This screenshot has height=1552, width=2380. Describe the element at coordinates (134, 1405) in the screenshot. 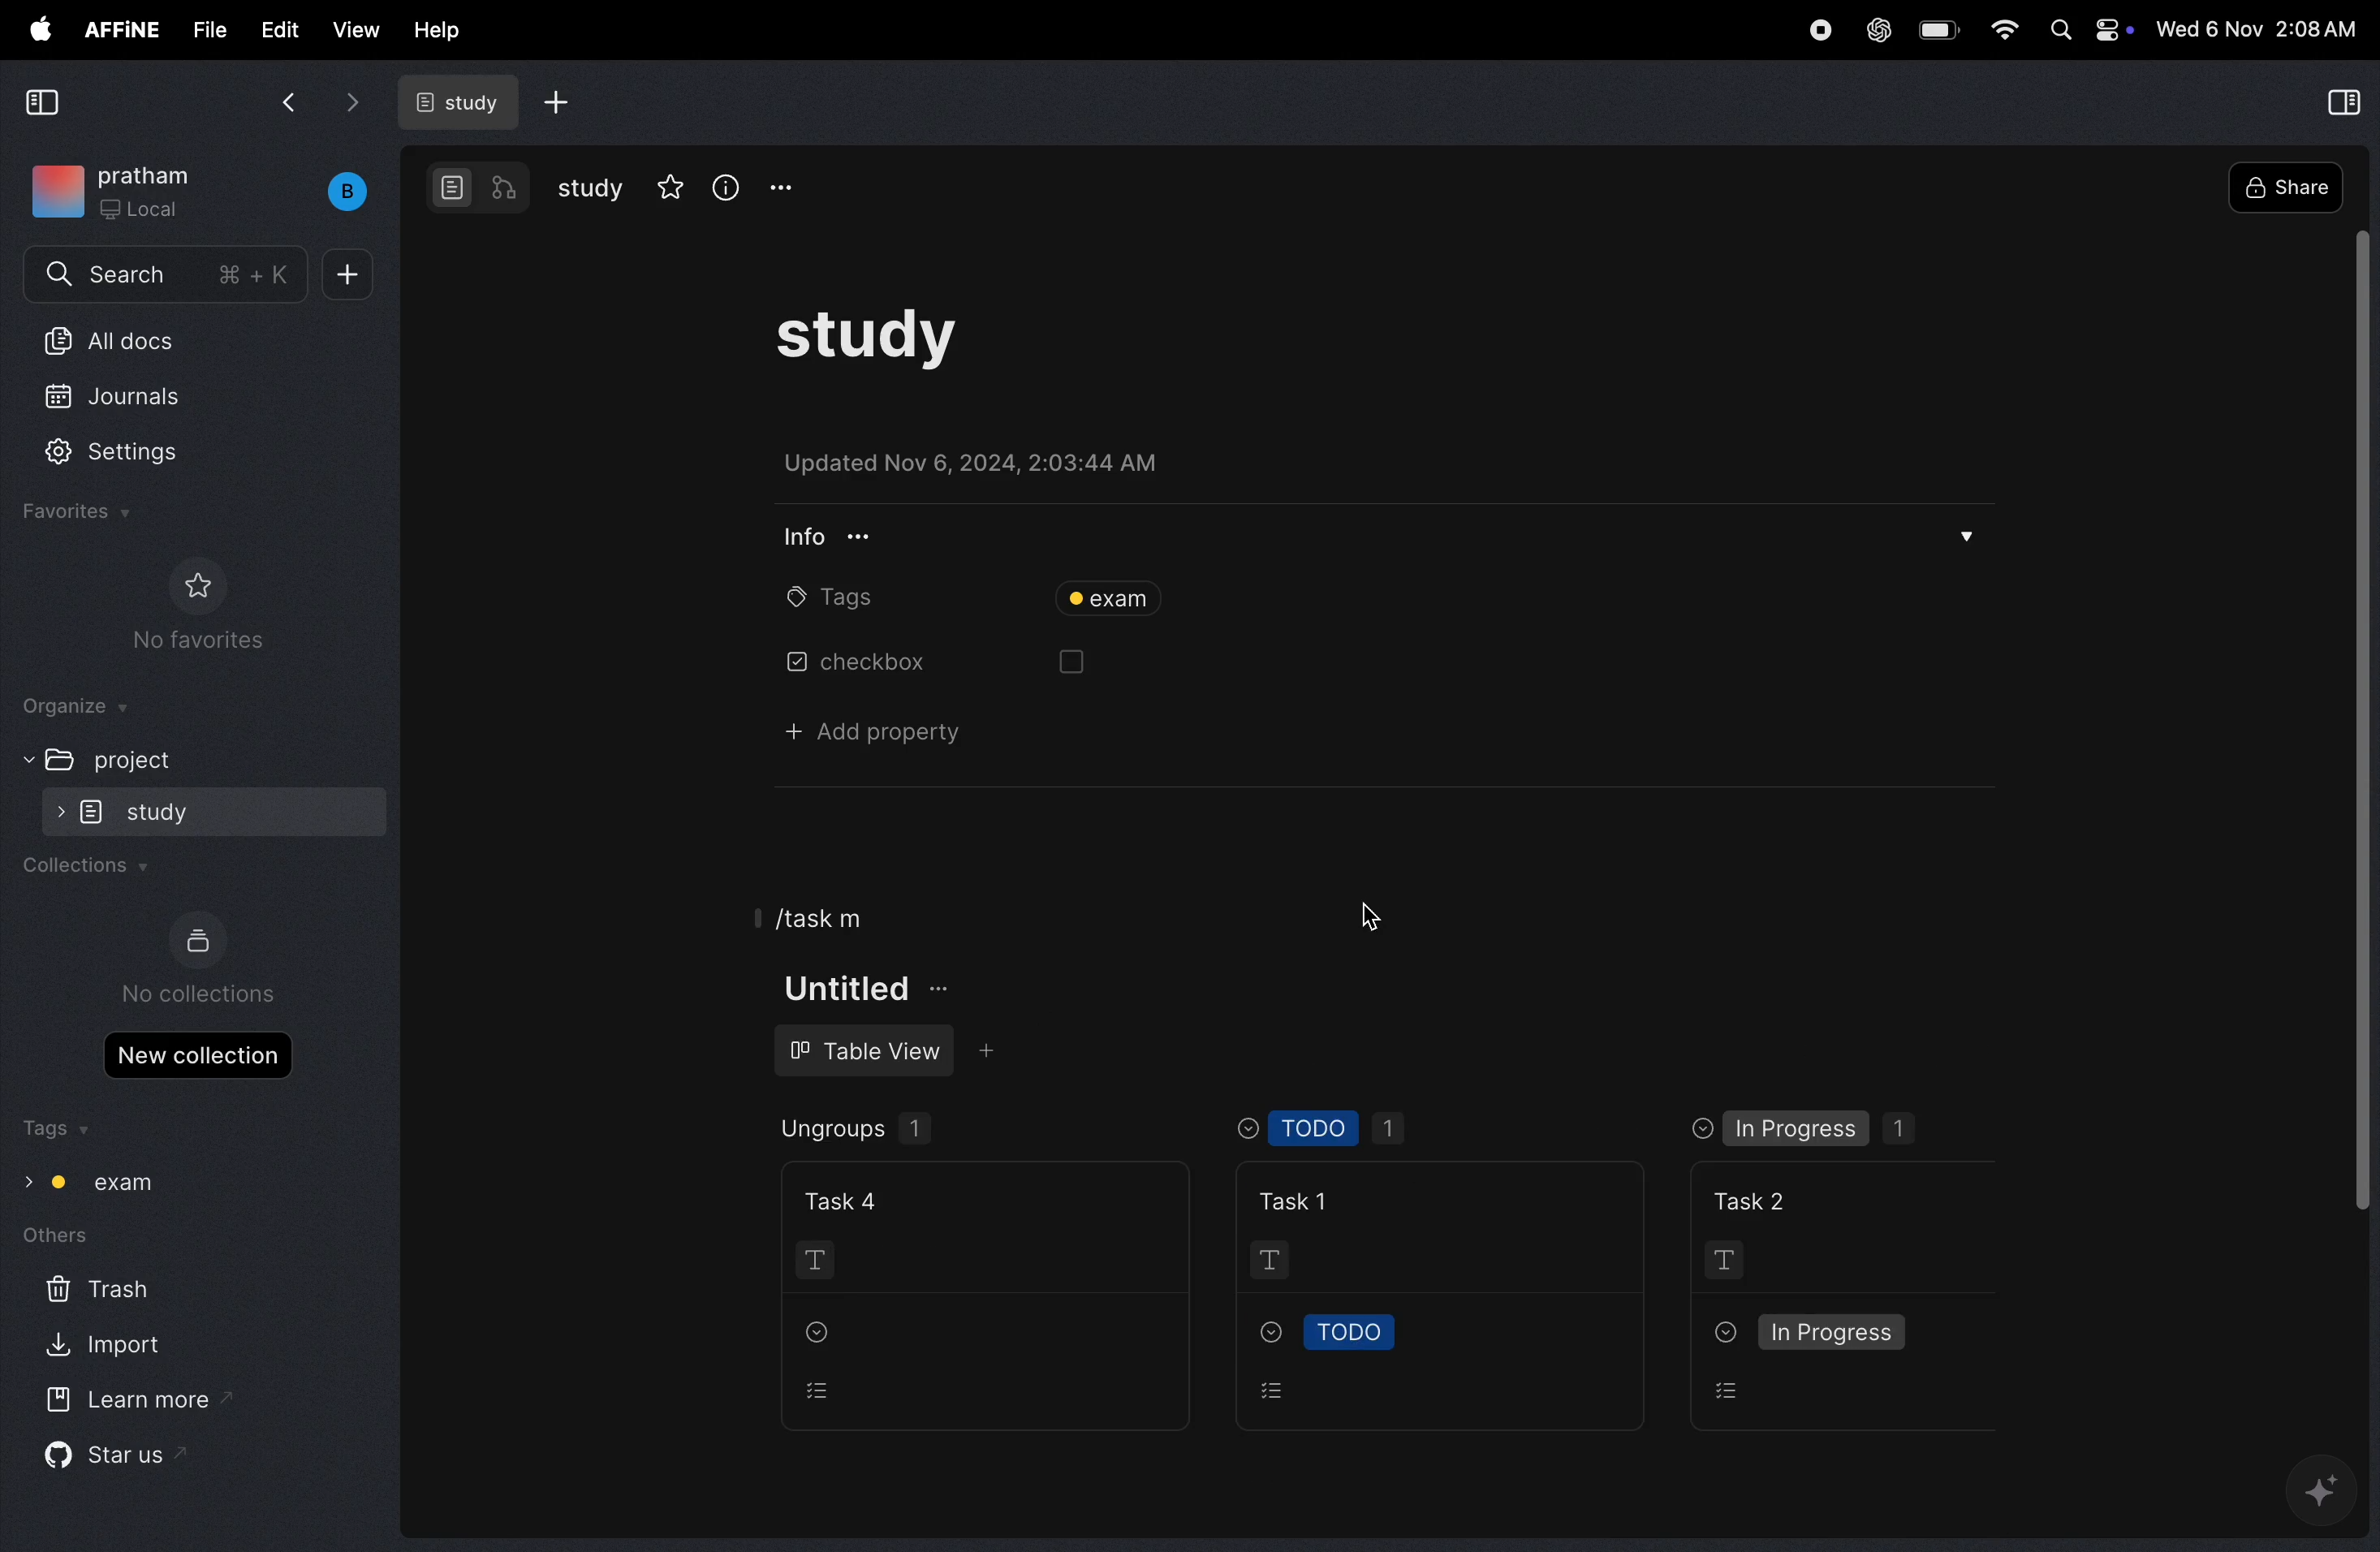

I see `learn more` at that location.